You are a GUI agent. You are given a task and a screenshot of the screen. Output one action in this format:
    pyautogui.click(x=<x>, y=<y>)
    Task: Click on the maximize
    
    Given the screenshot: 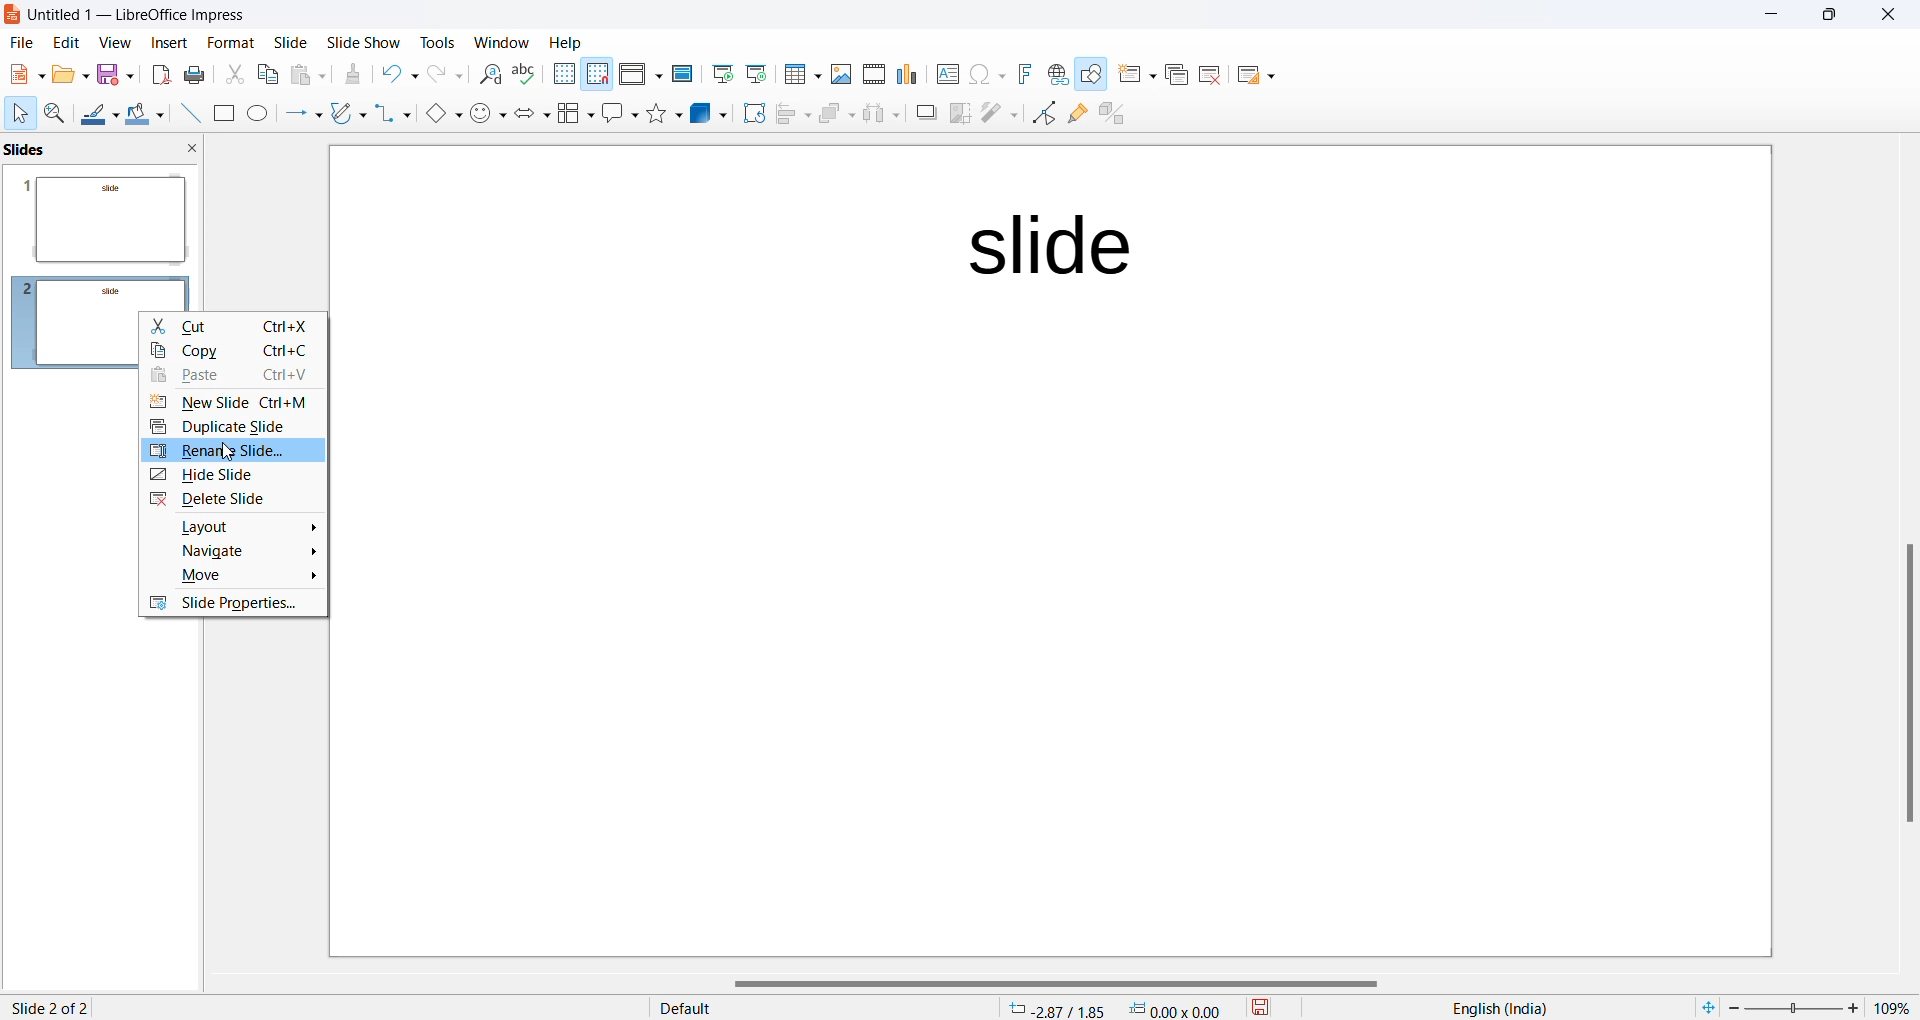 What is the action you would take?
    pyautogui.click(x=1831, y=19)
    